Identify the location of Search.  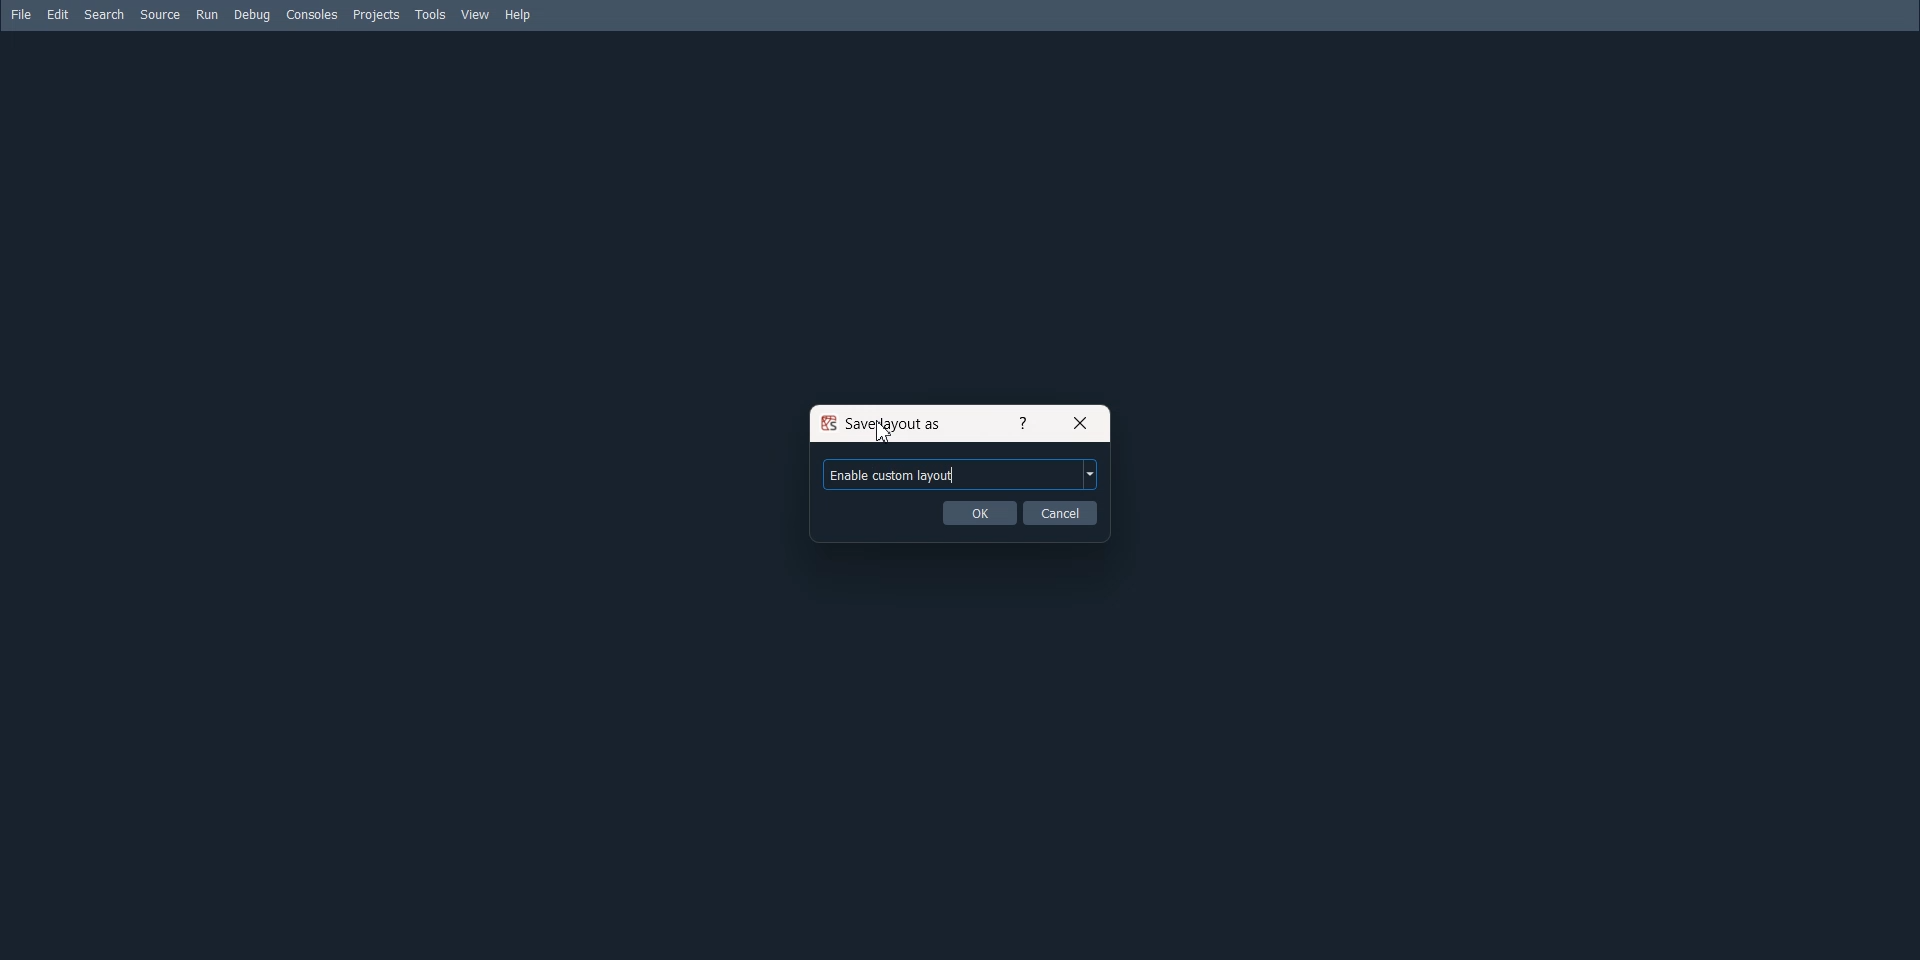
(105, 15).